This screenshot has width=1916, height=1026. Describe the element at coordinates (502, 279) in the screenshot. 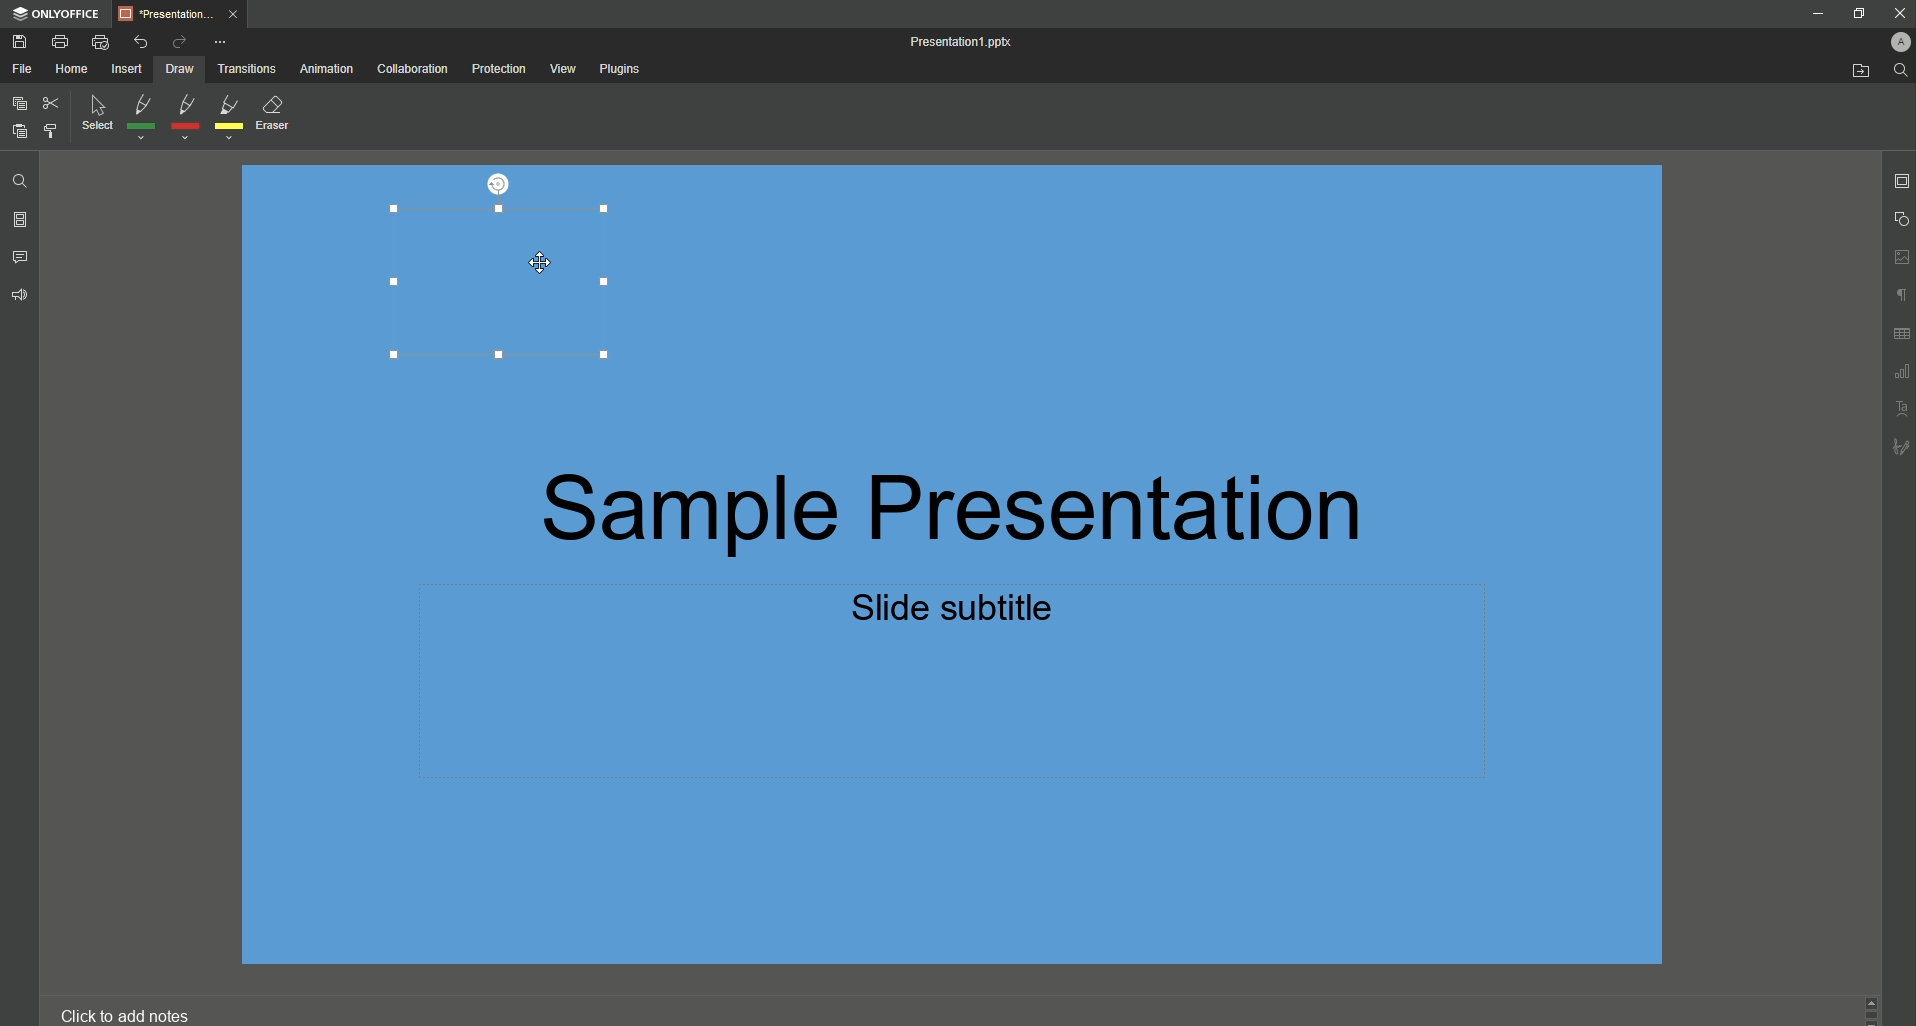

I see `Rectangle` at that location.